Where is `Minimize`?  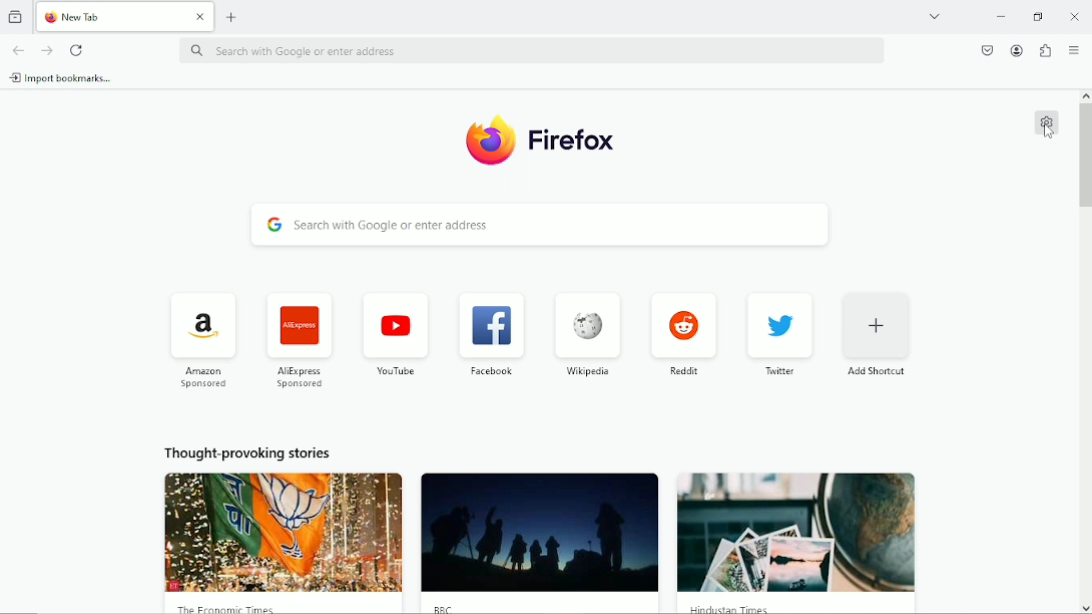 Minimize is located at coordinates (1002, 15).